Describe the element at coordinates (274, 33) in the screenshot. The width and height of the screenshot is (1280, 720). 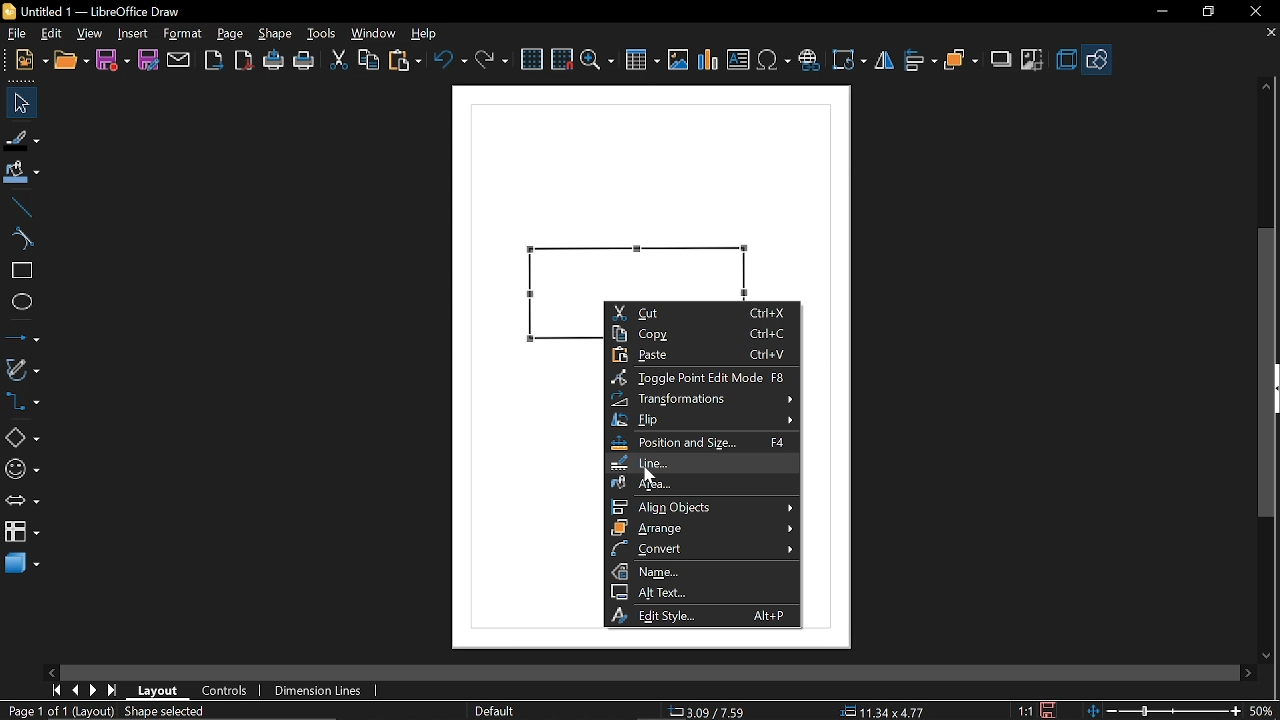
I see `shape` at that location.